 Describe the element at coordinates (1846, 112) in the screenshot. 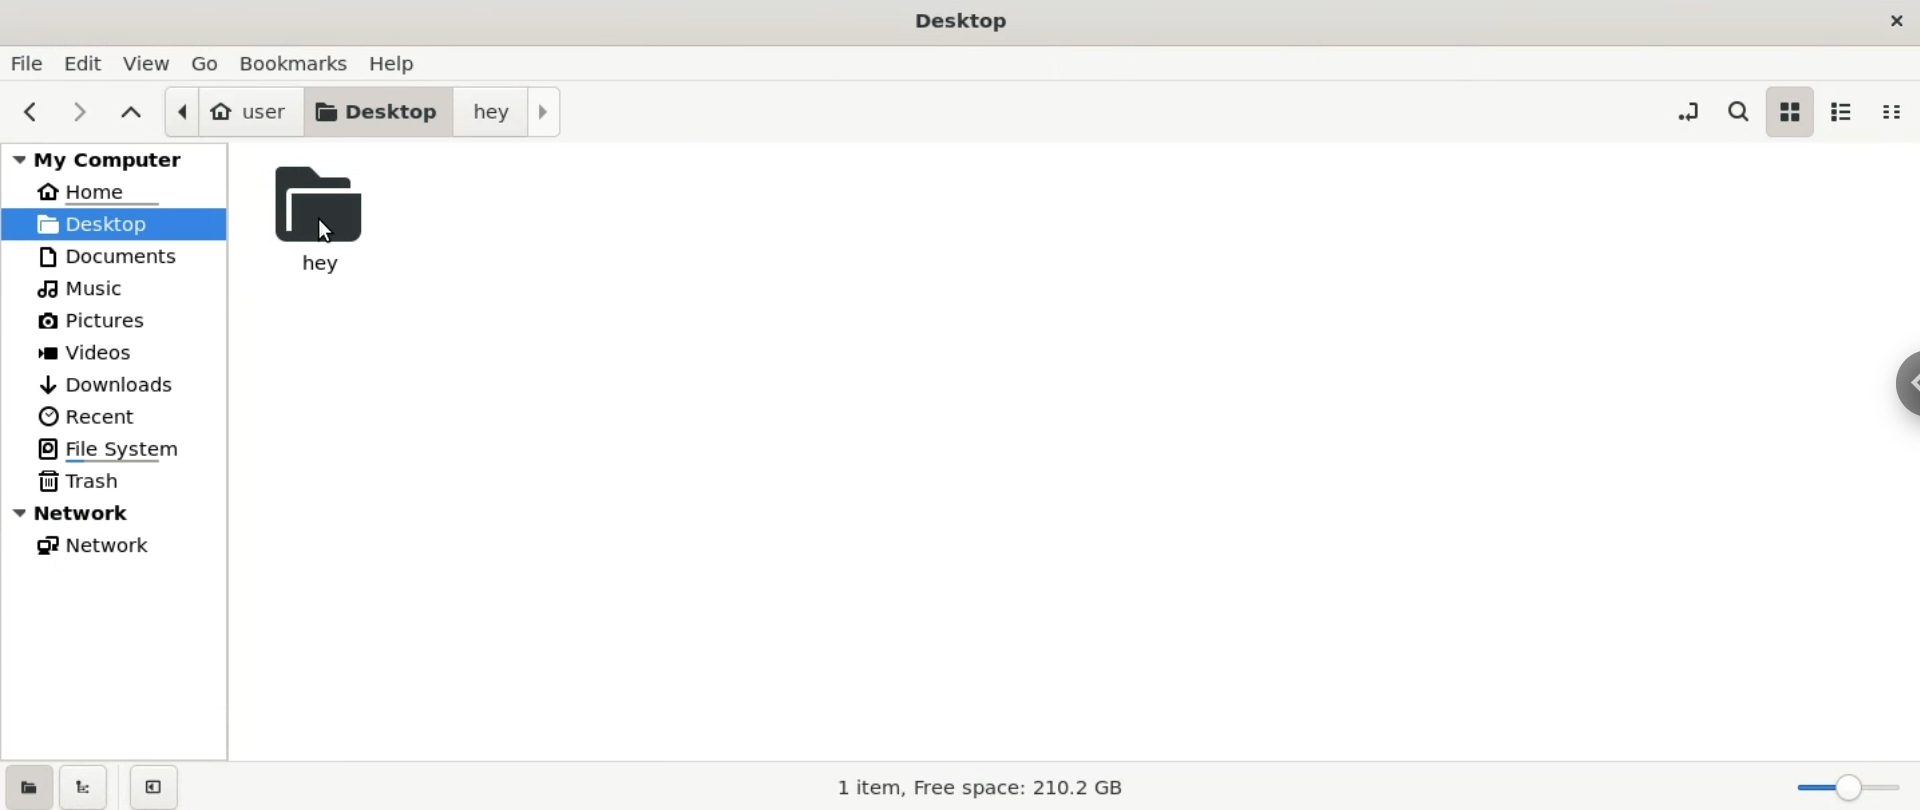

I see `list view` at that location.